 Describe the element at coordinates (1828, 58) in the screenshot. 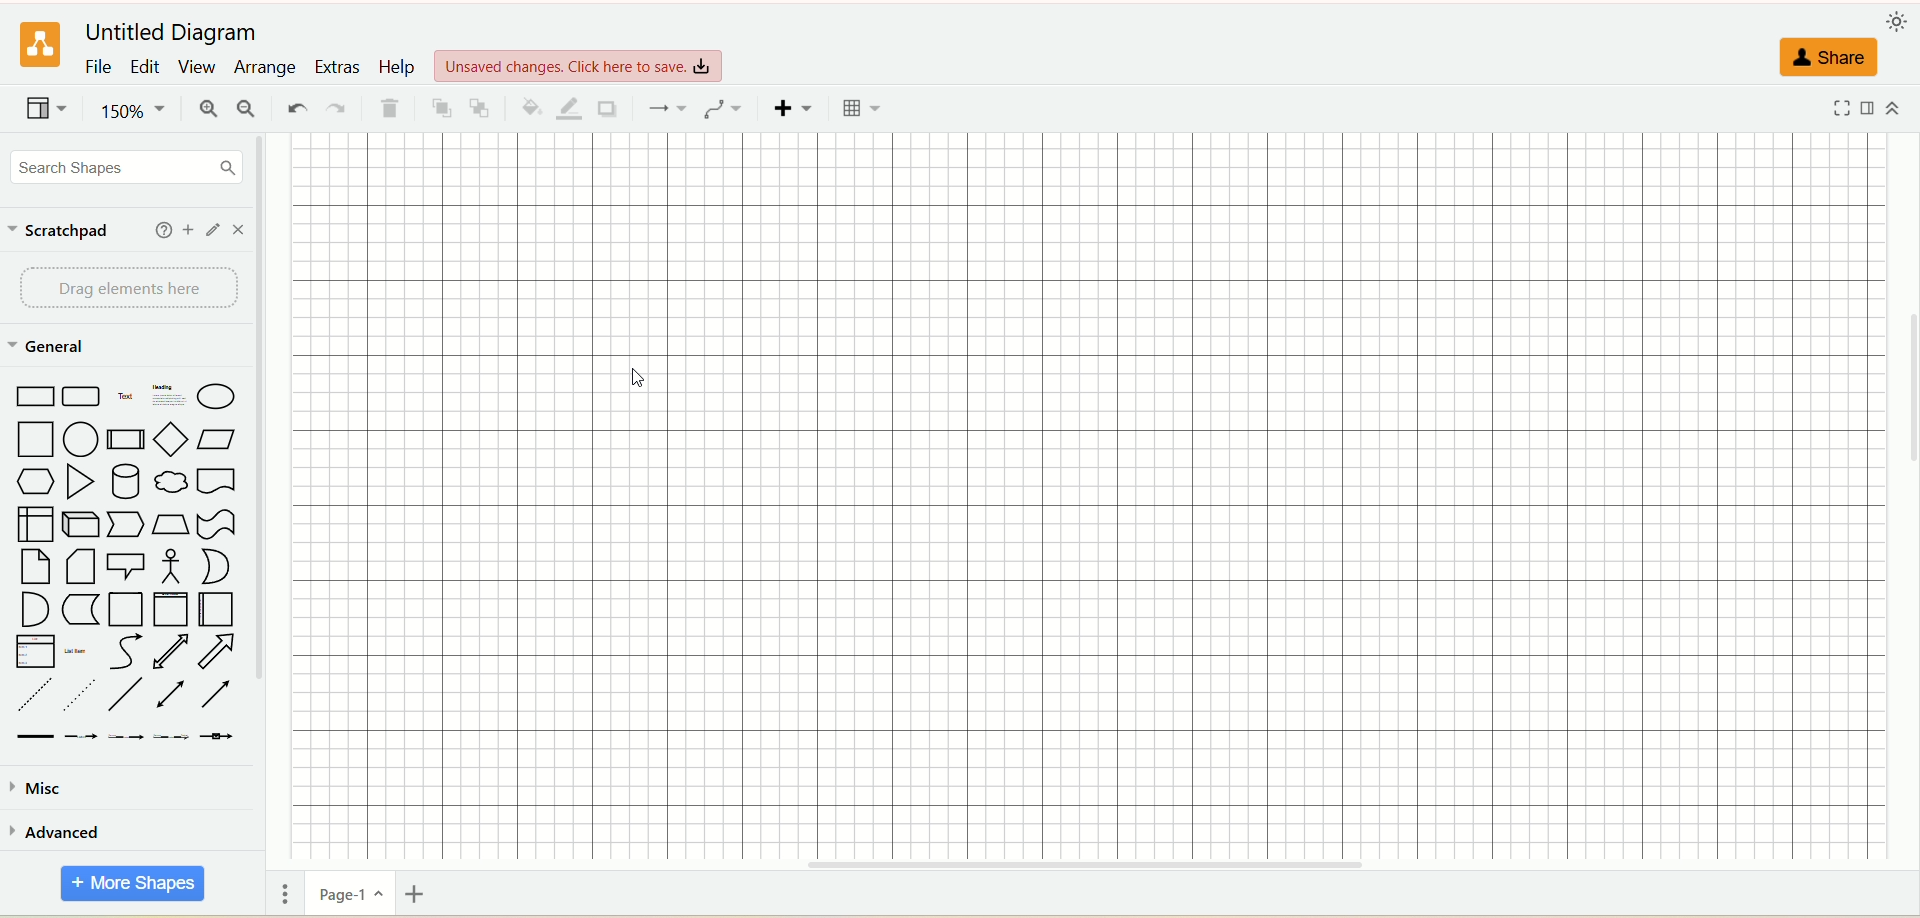

I see `share` at that location.